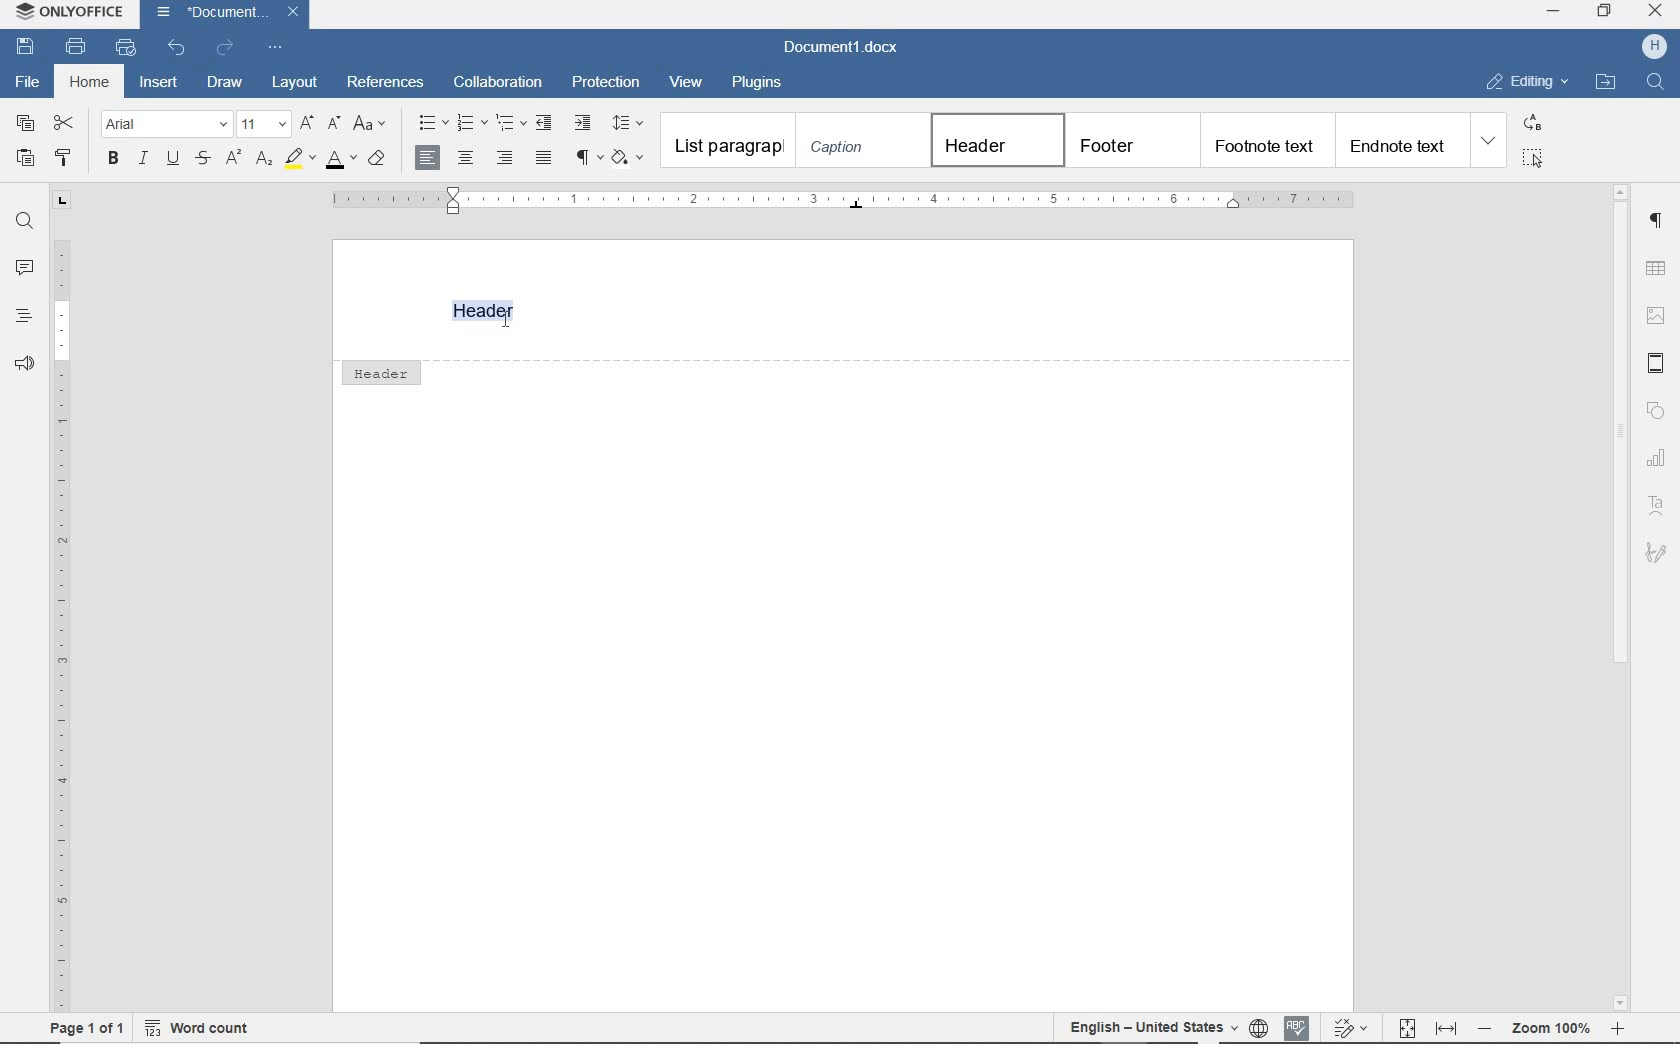 The height and width of the screenshot is (1044, 1680). What do you see at coordinates (546, 122) in the screenshot?
I see `decrease indent` at bounding box center [546, 122].